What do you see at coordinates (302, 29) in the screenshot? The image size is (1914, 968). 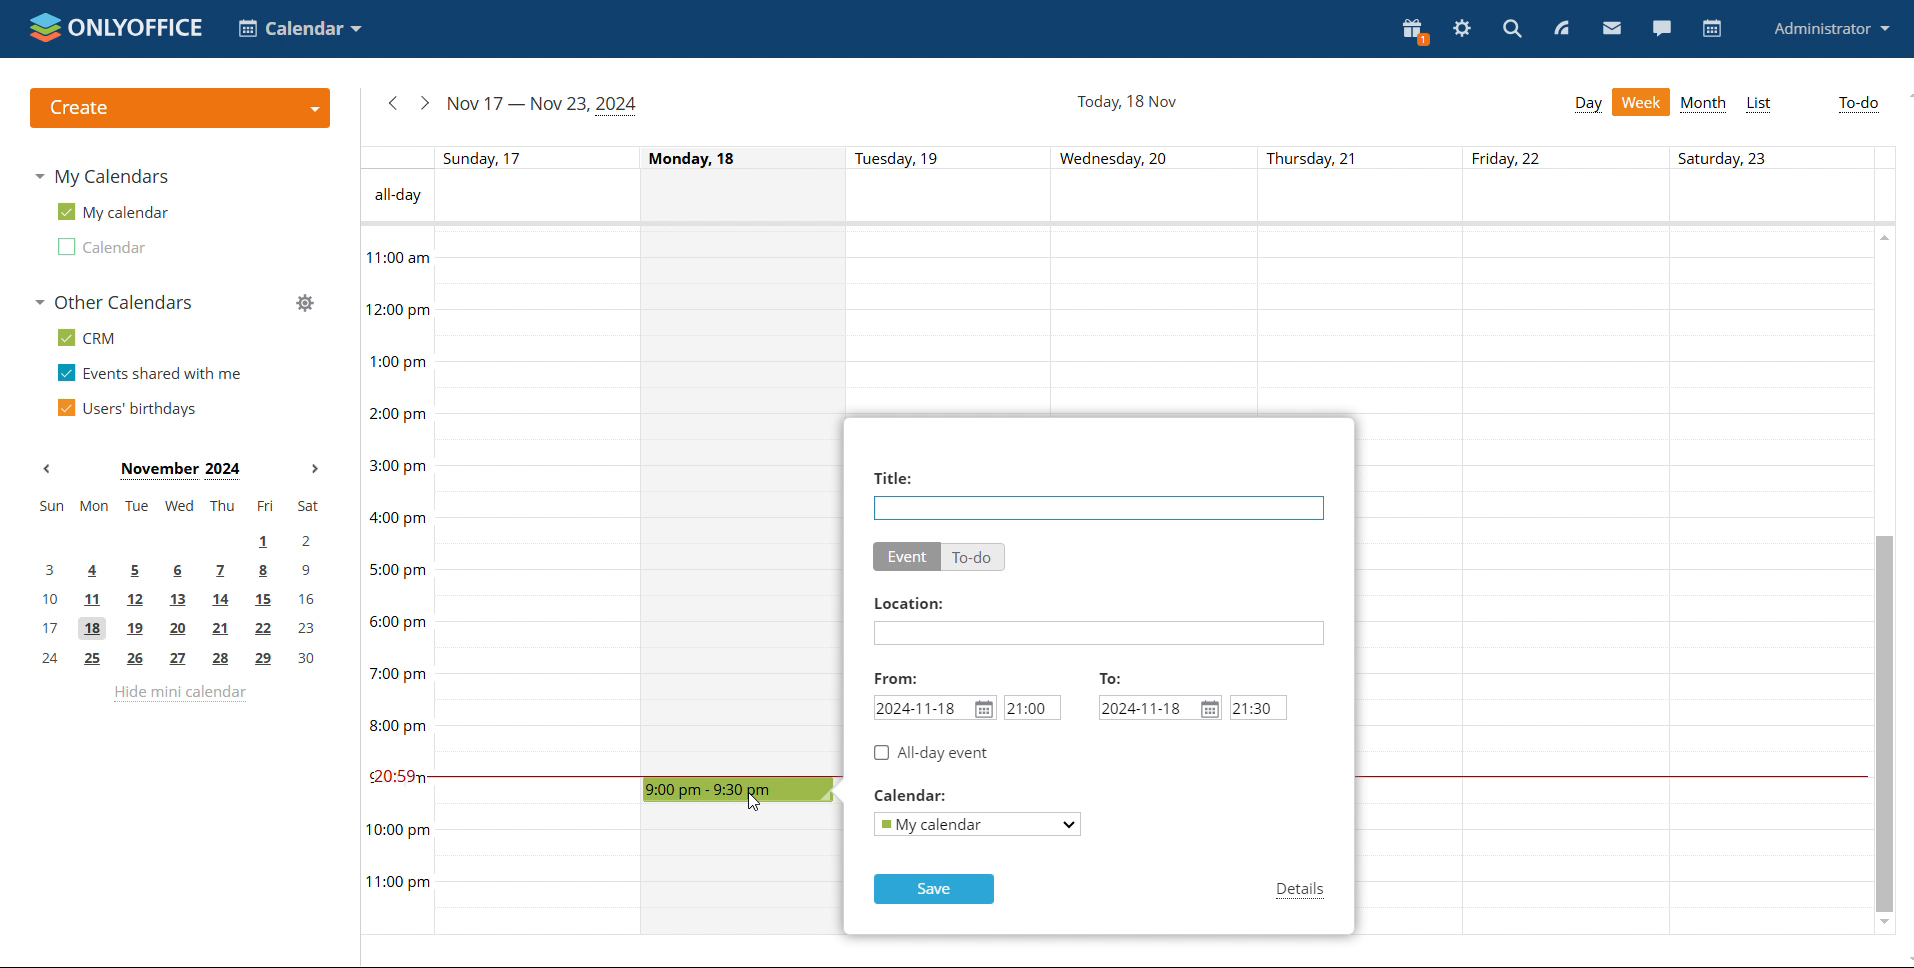 I see `select application` at bounding box center [302, 29].